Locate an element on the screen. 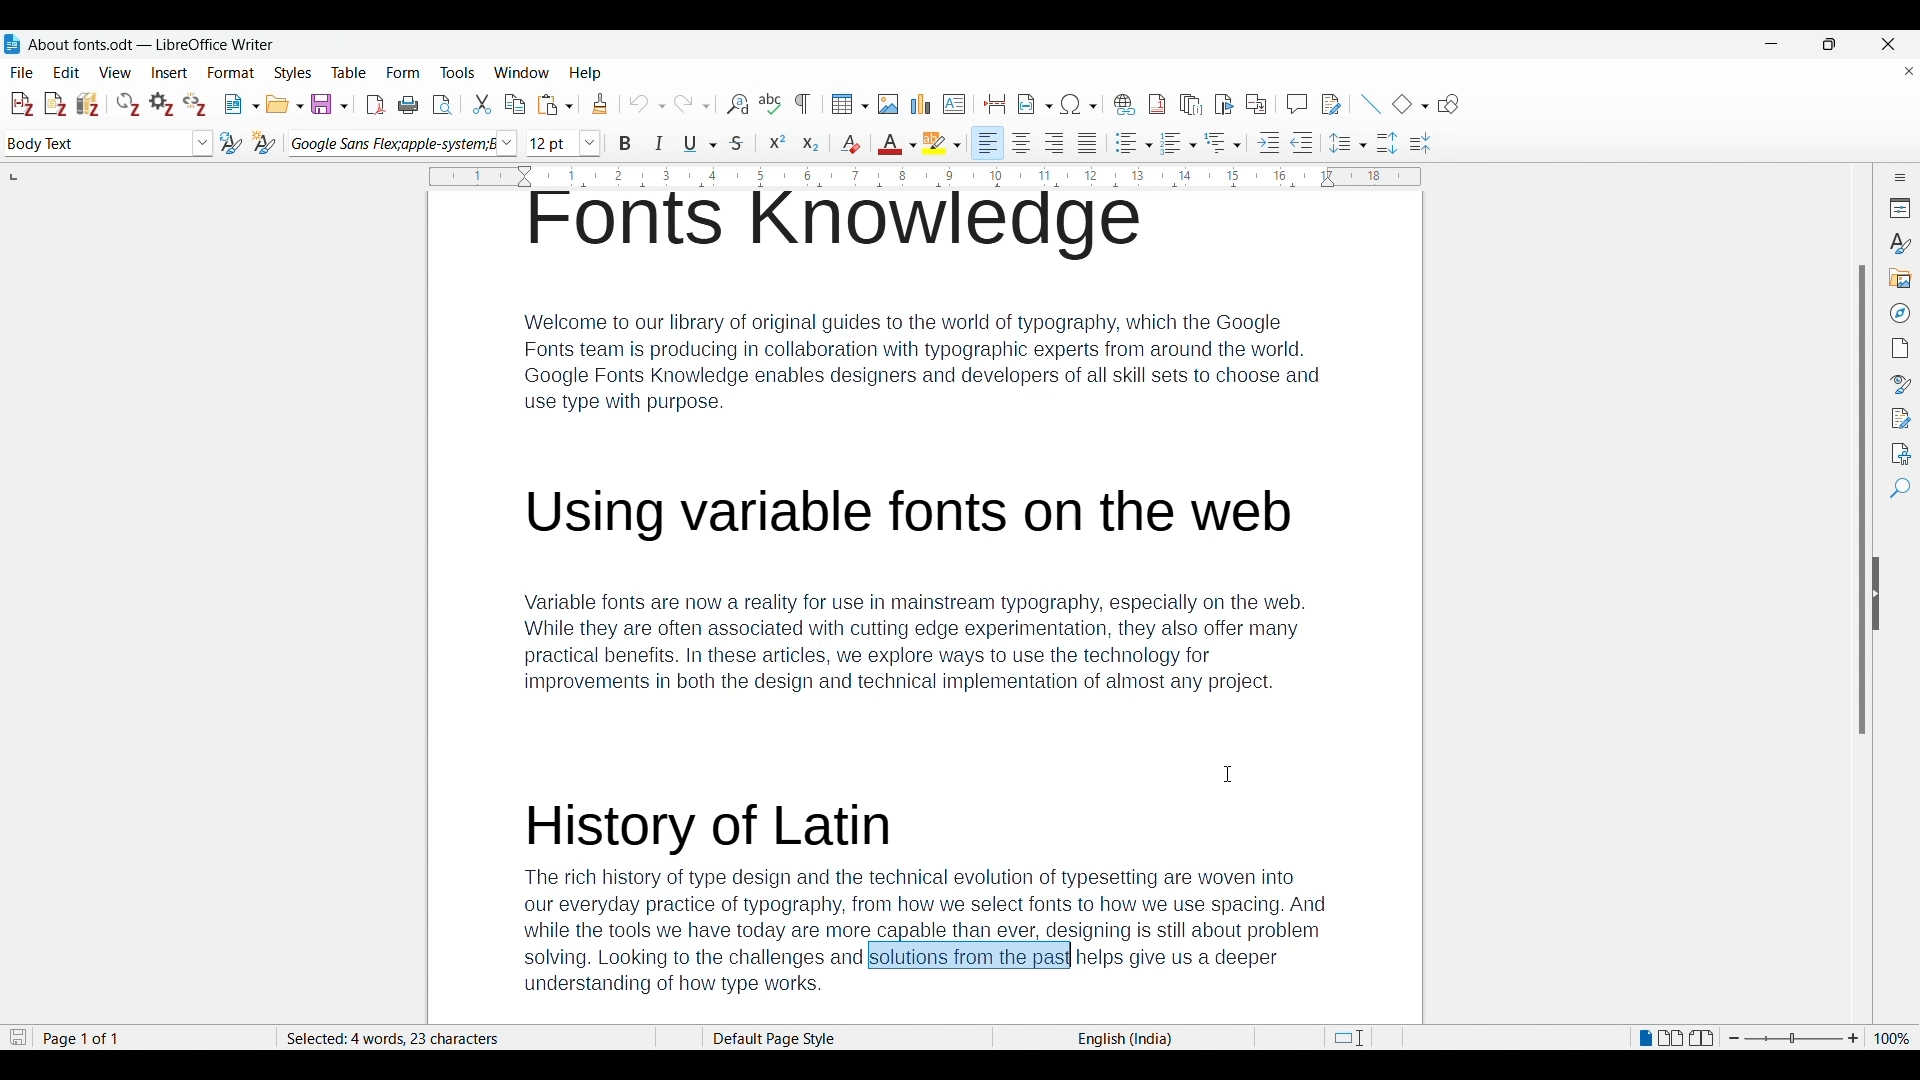  Add/Edit note is located at coordinates (56, 104).